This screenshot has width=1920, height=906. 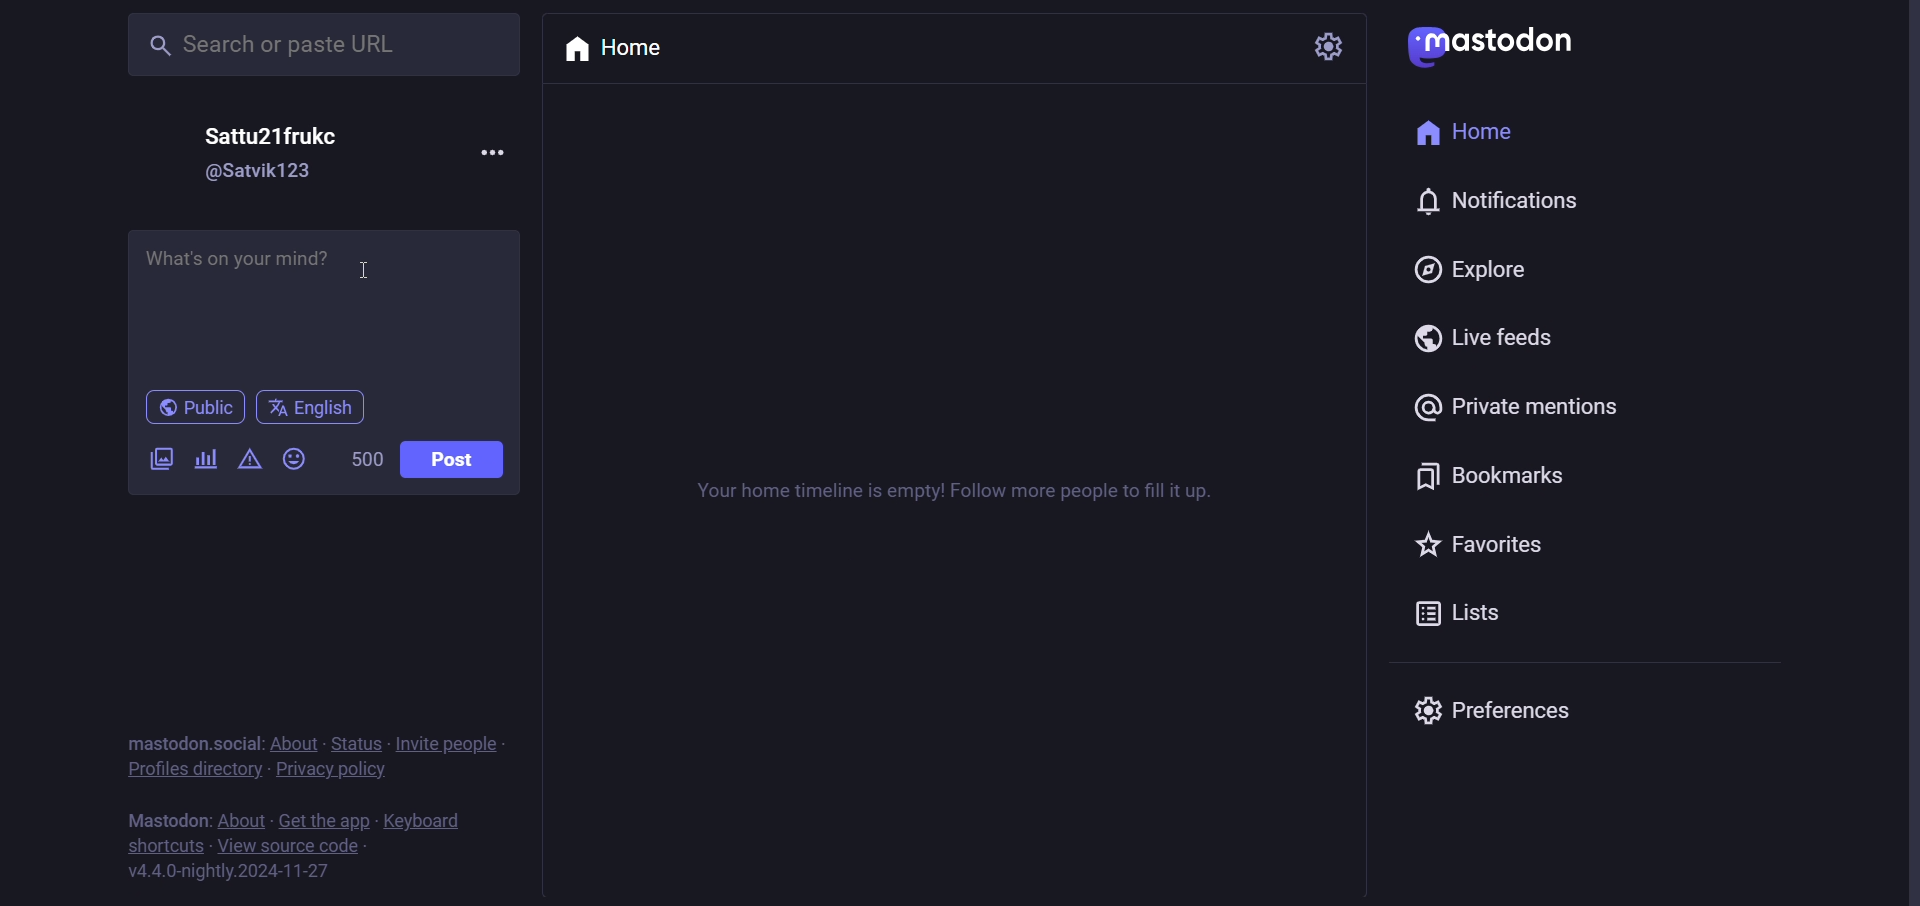 What do you see at coordinates (1452, 617) in the screenshot?
I see `lists` at bounding box center [1452, 617].